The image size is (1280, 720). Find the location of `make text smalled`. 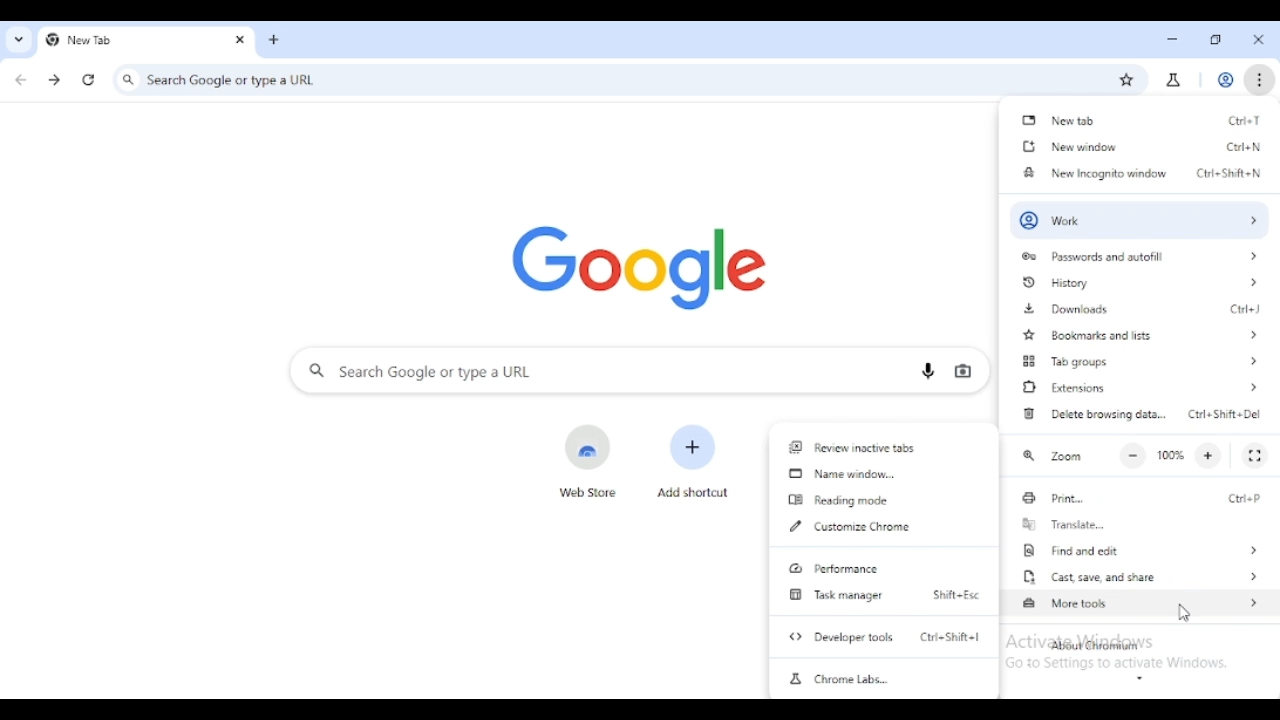

make text smalled is located at coordinates (1133, 456).